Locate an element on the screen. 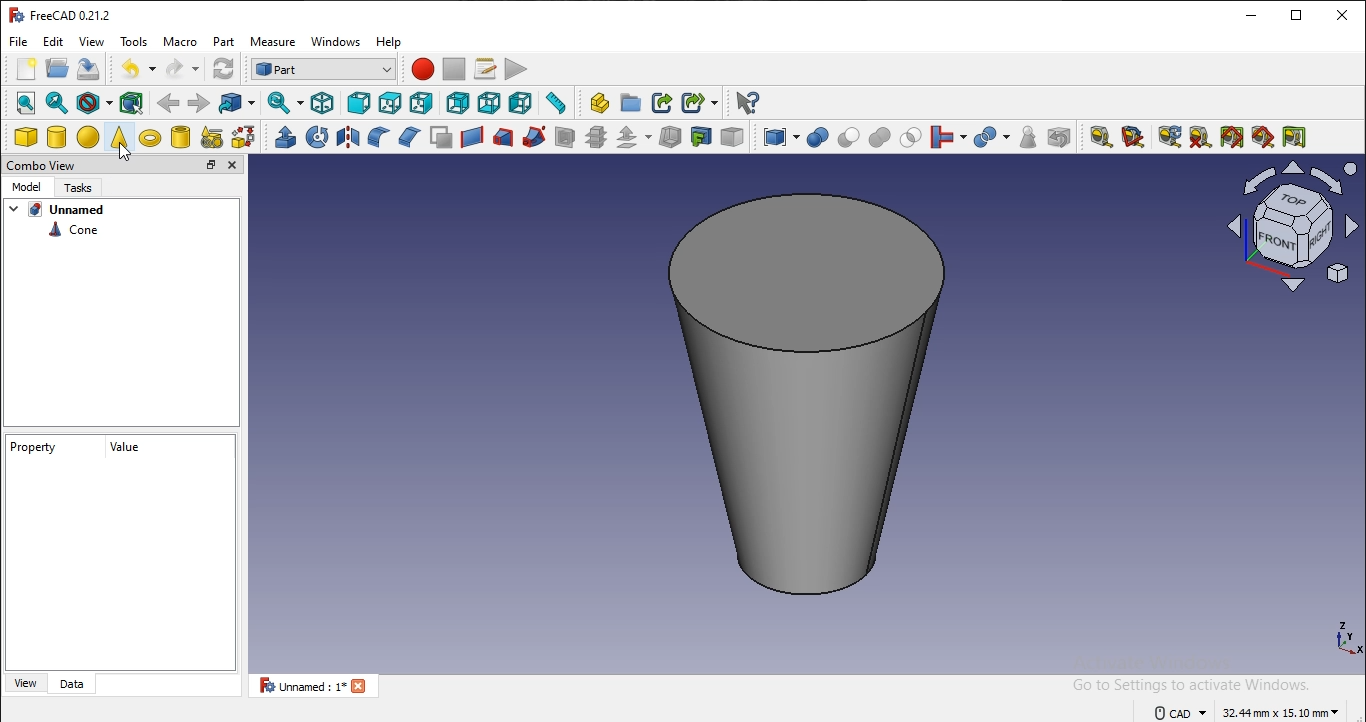 This screenshot has height=722, width=1366.  is located at coordinates (439, 137).